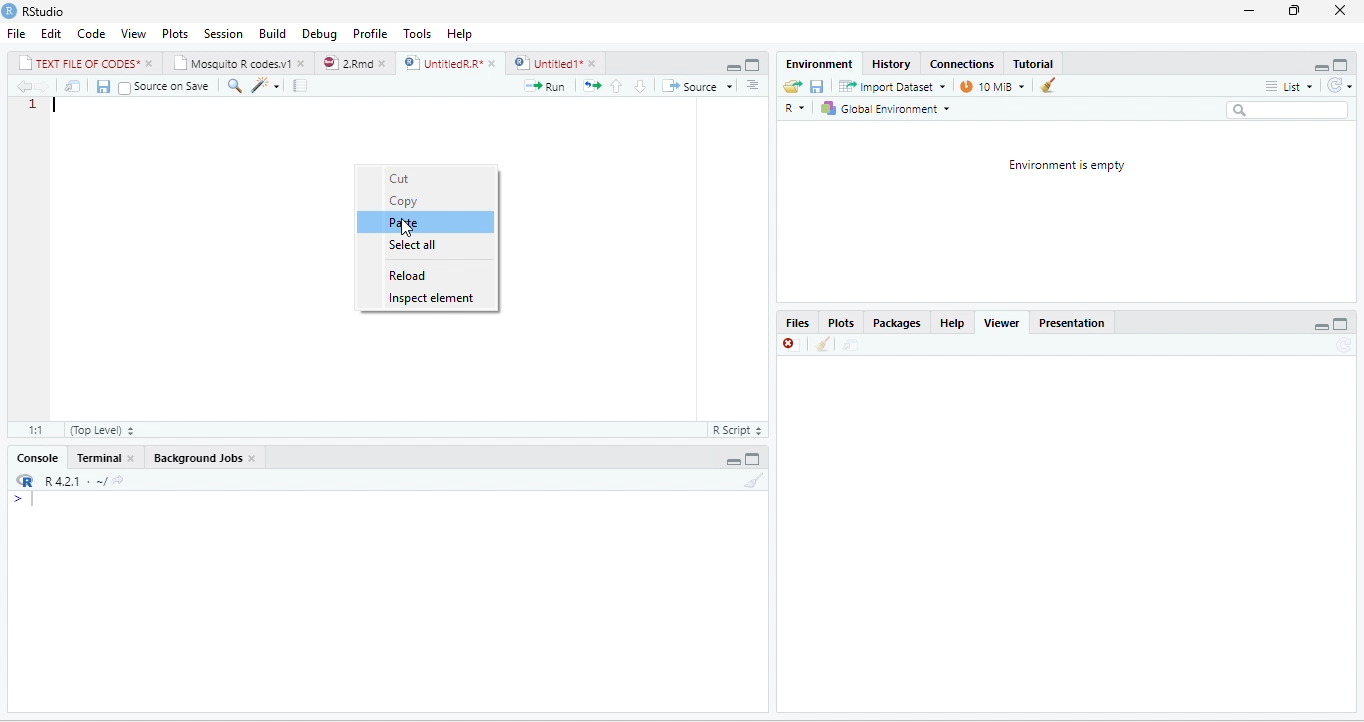  I want to click on Presentation, so click(1077, 323).